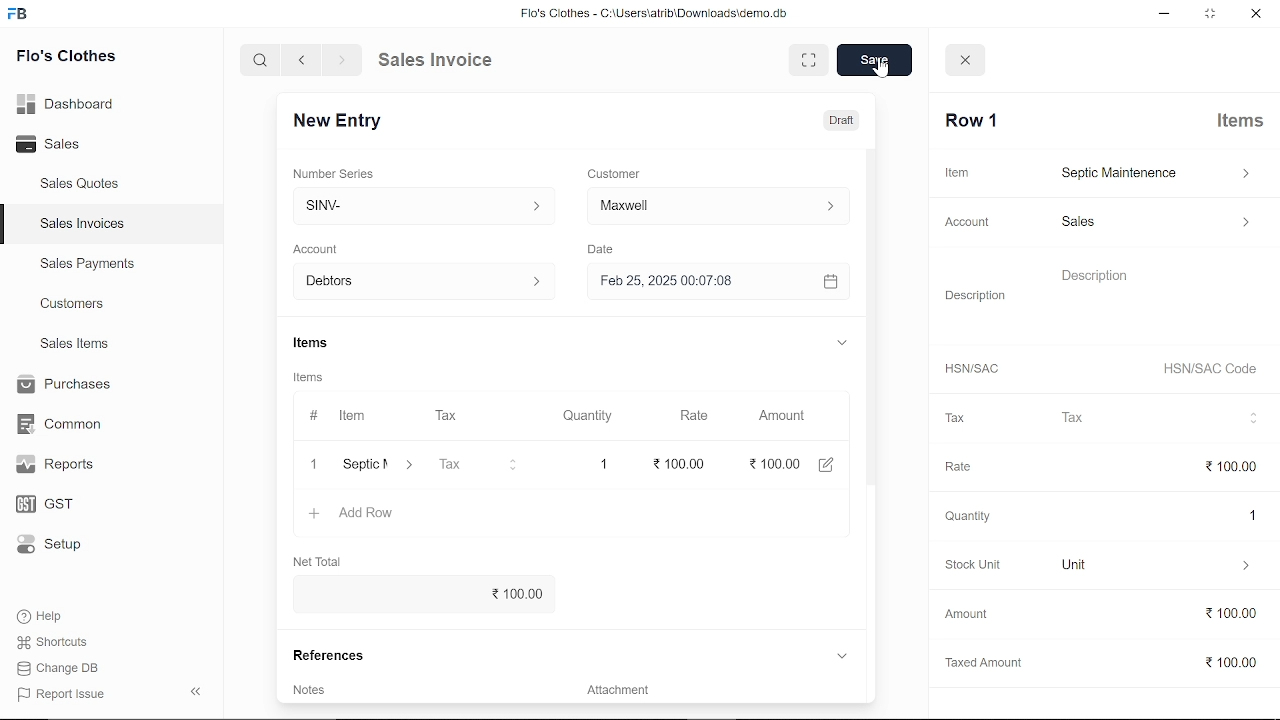  What do you see at coordinates (579, 416) in the screenshot?
I see ` Quantity` at bounding box center [579, 416].